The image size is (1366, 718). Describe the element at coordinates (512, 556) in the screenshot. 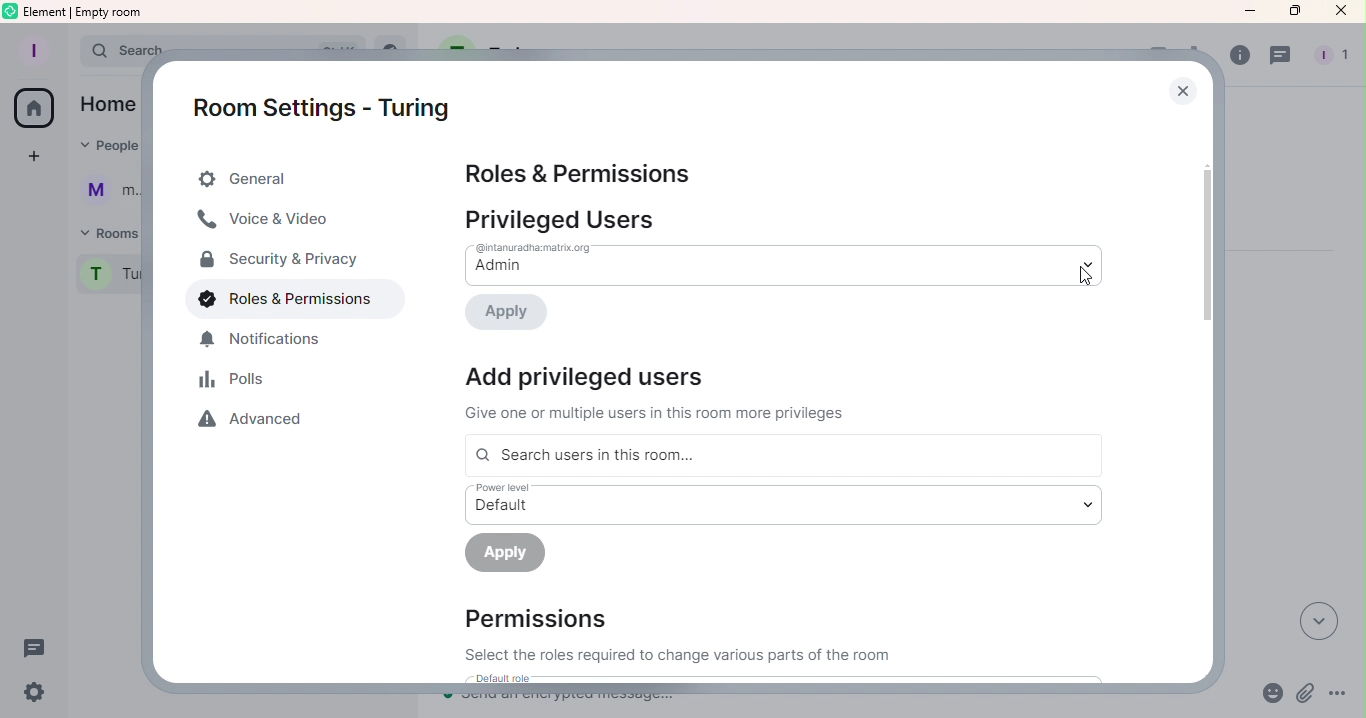

I see `Apply` at that location.